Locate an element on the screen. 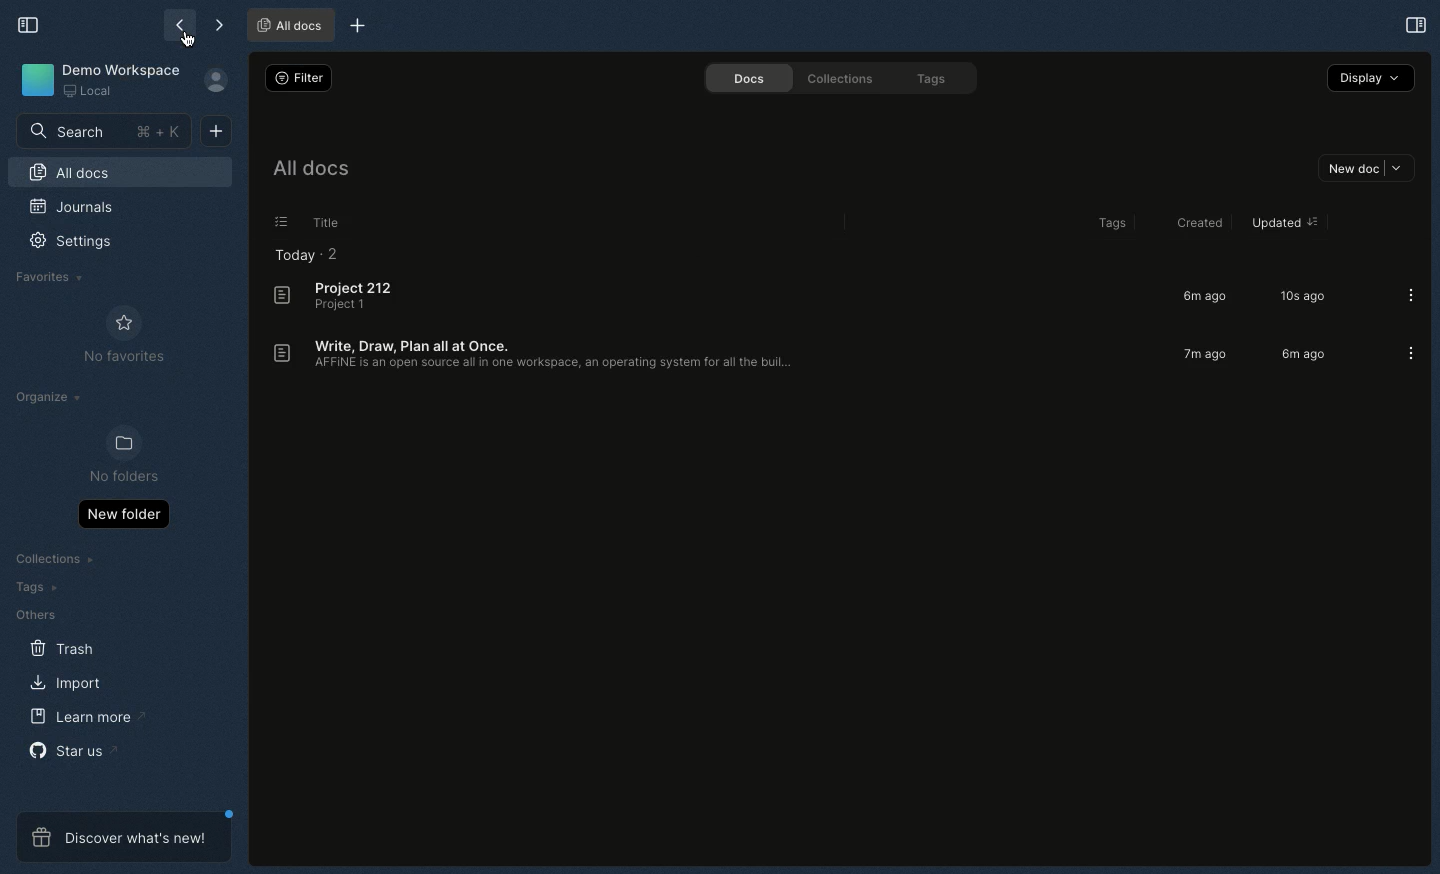 Image resolution: width=1440 pixels, height=874 pixels. Forward is located at coordinates (215, 26).